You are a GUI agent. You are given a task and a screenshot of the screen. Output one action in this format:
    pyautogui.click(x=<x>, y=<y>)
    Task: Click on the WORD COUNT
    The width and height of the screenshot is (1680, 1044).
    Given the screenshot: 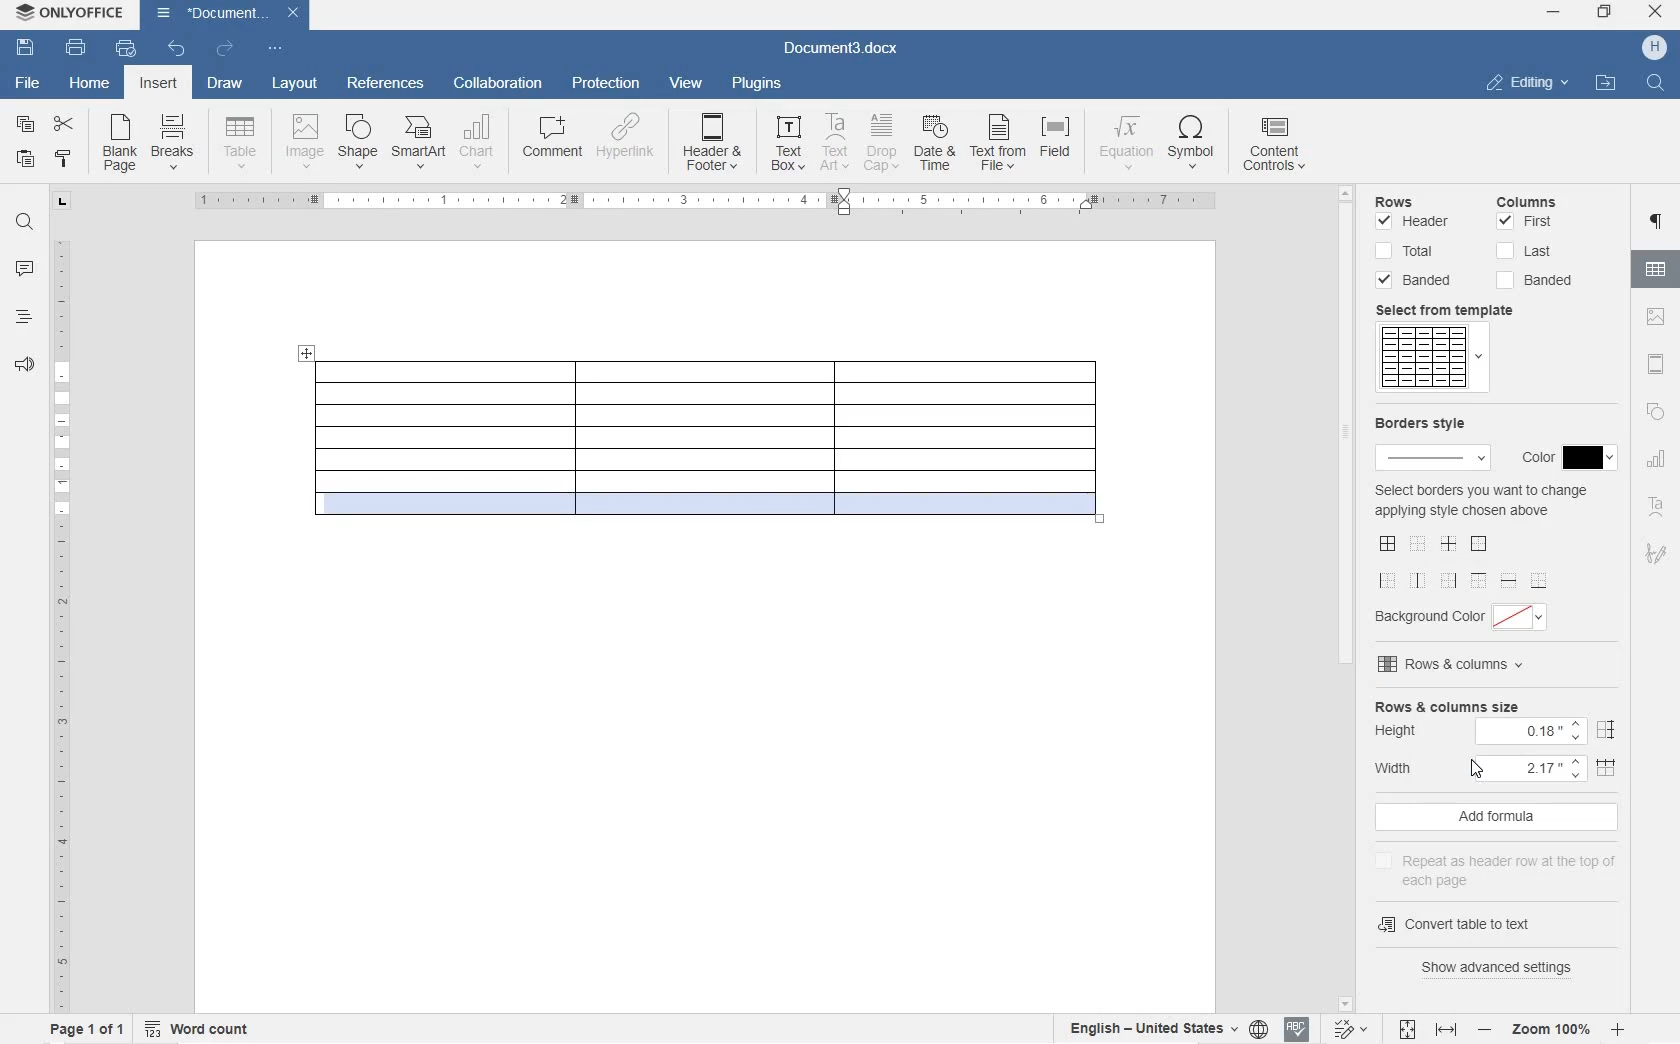 What is the action you would take?
    pyautogui.click(x=197, y=1026)
    